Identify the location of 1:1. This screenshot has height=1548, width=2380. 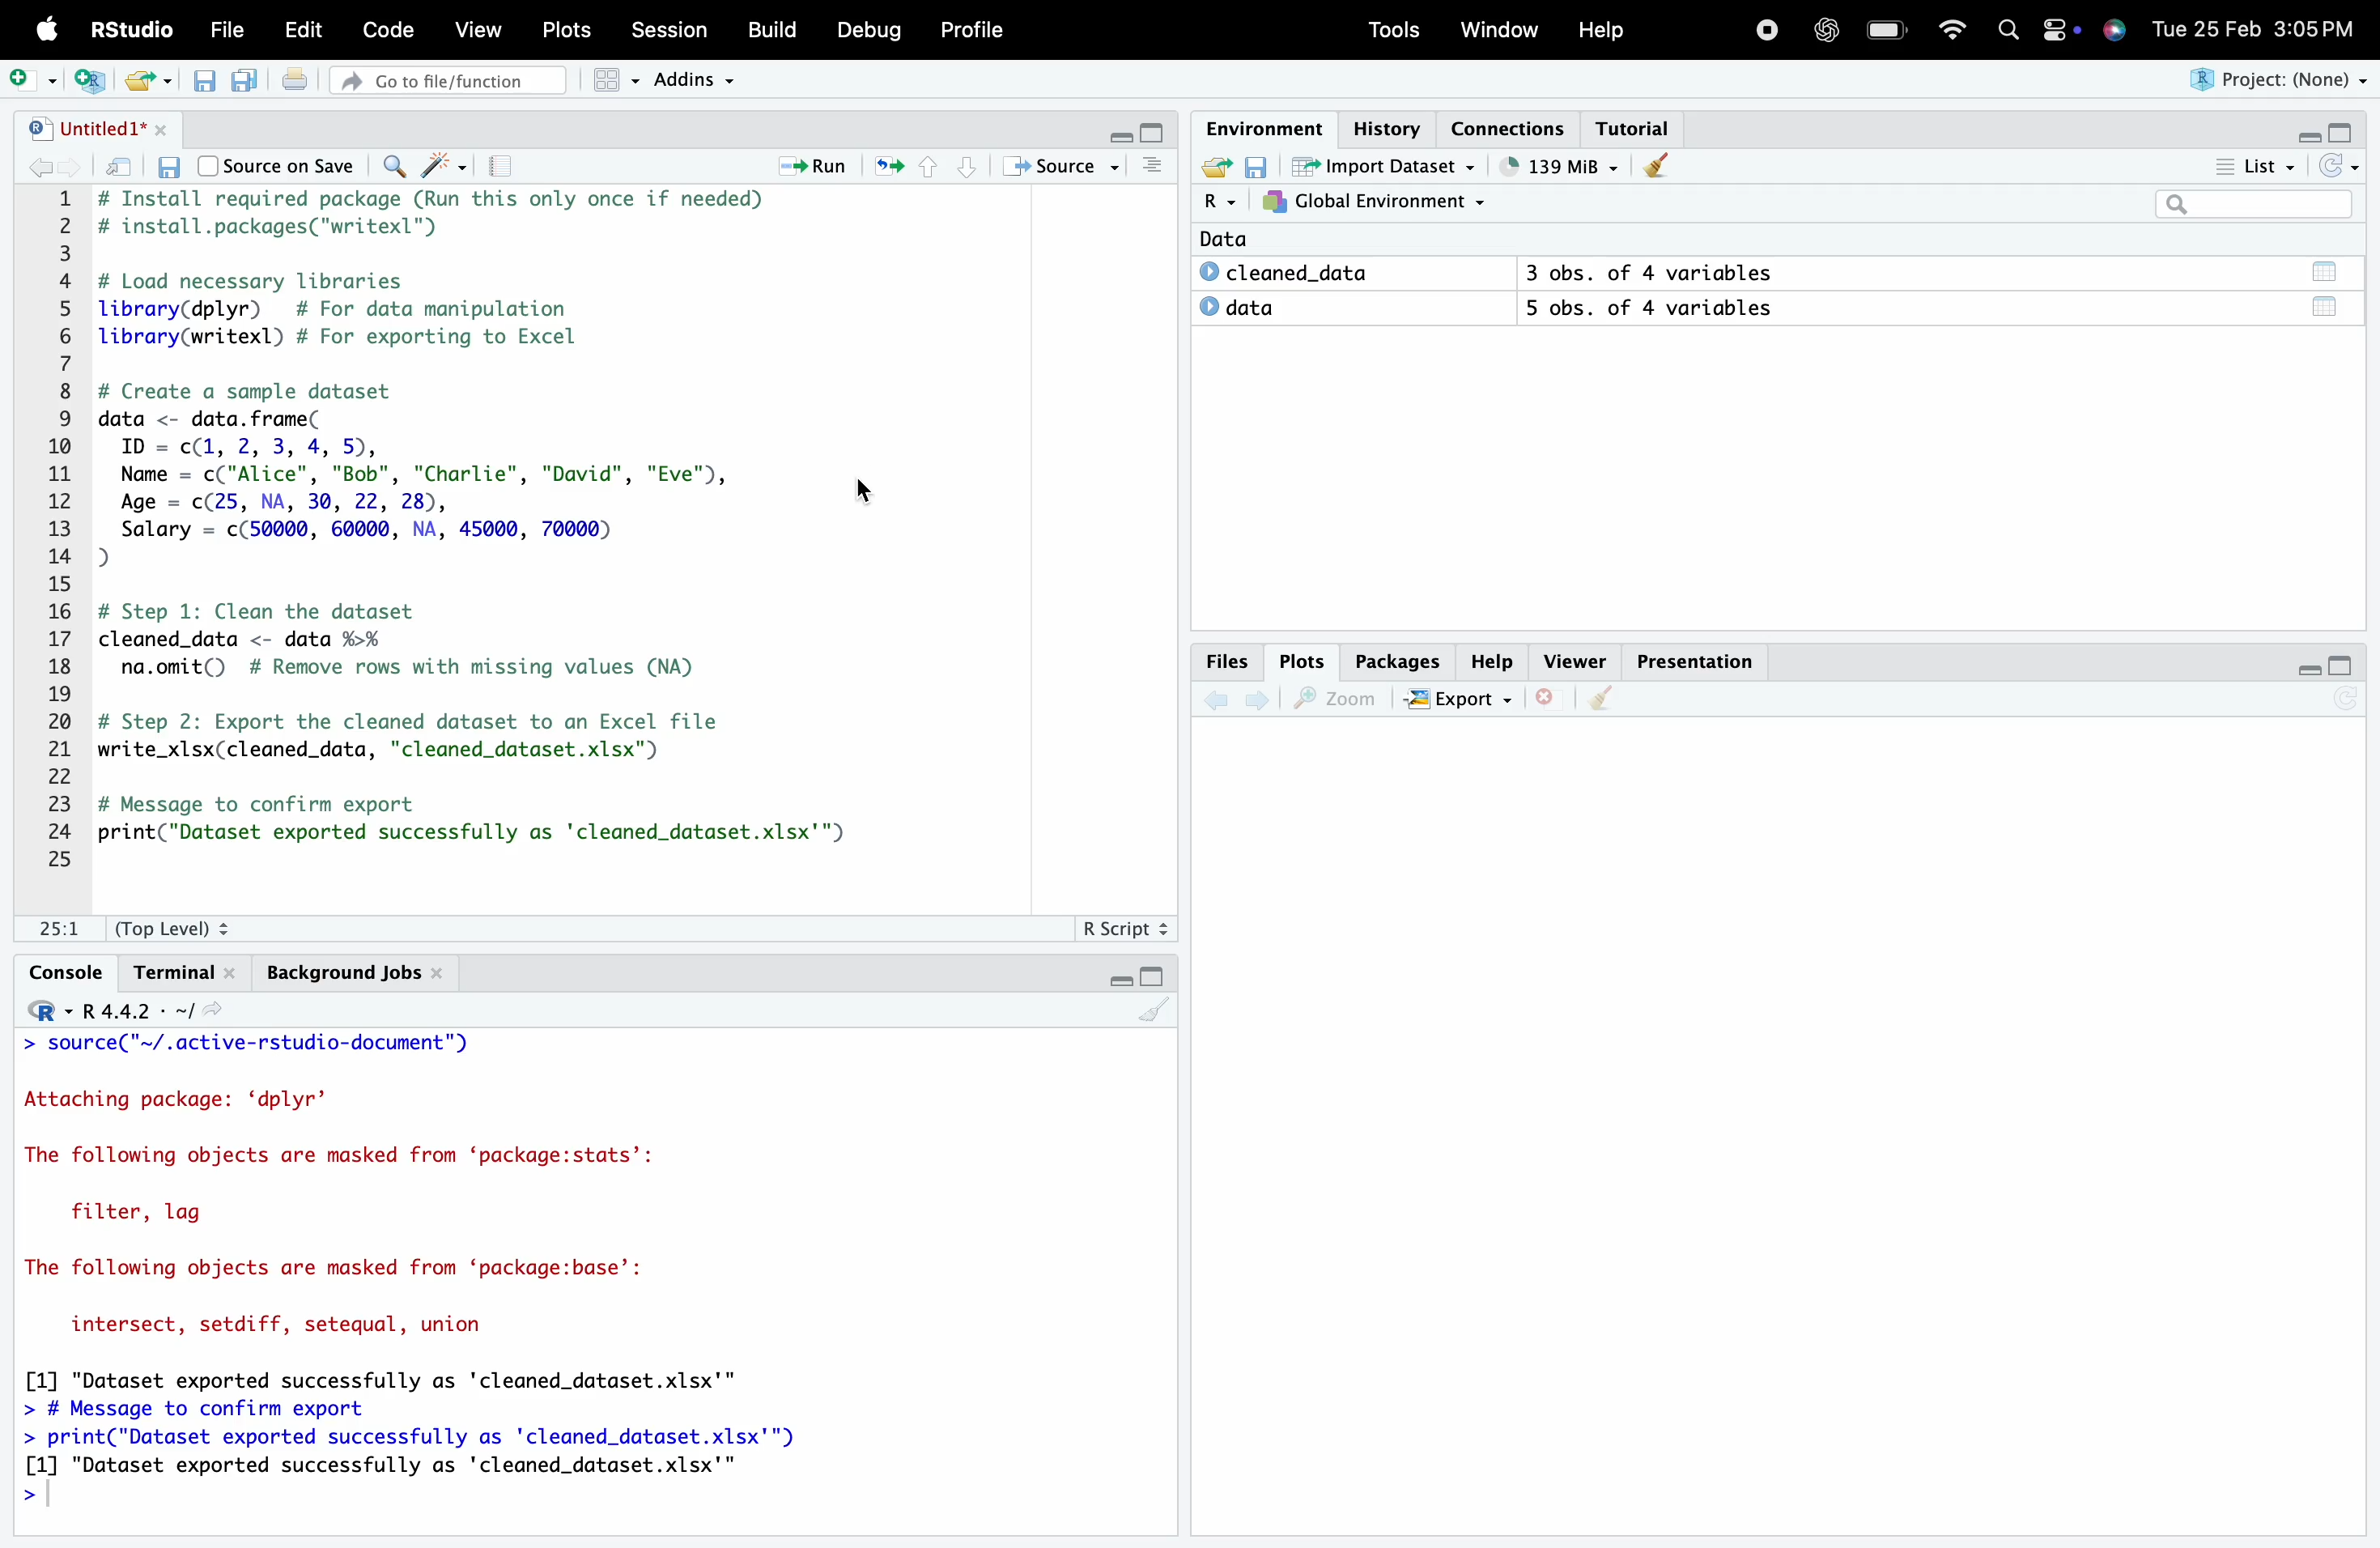
(58, 928).